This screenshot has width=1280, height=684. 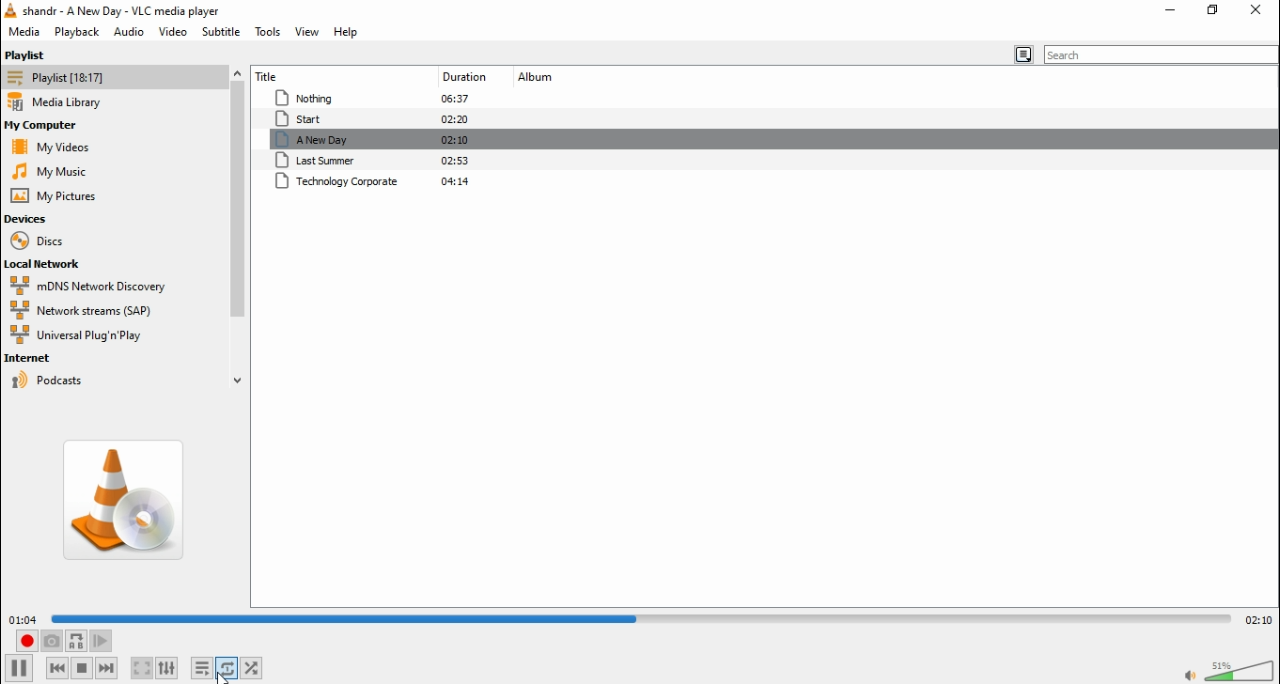 What do you see at coordinates (82, 668) in the screenshot?
I see `stop` at bounding box center [82, 668].